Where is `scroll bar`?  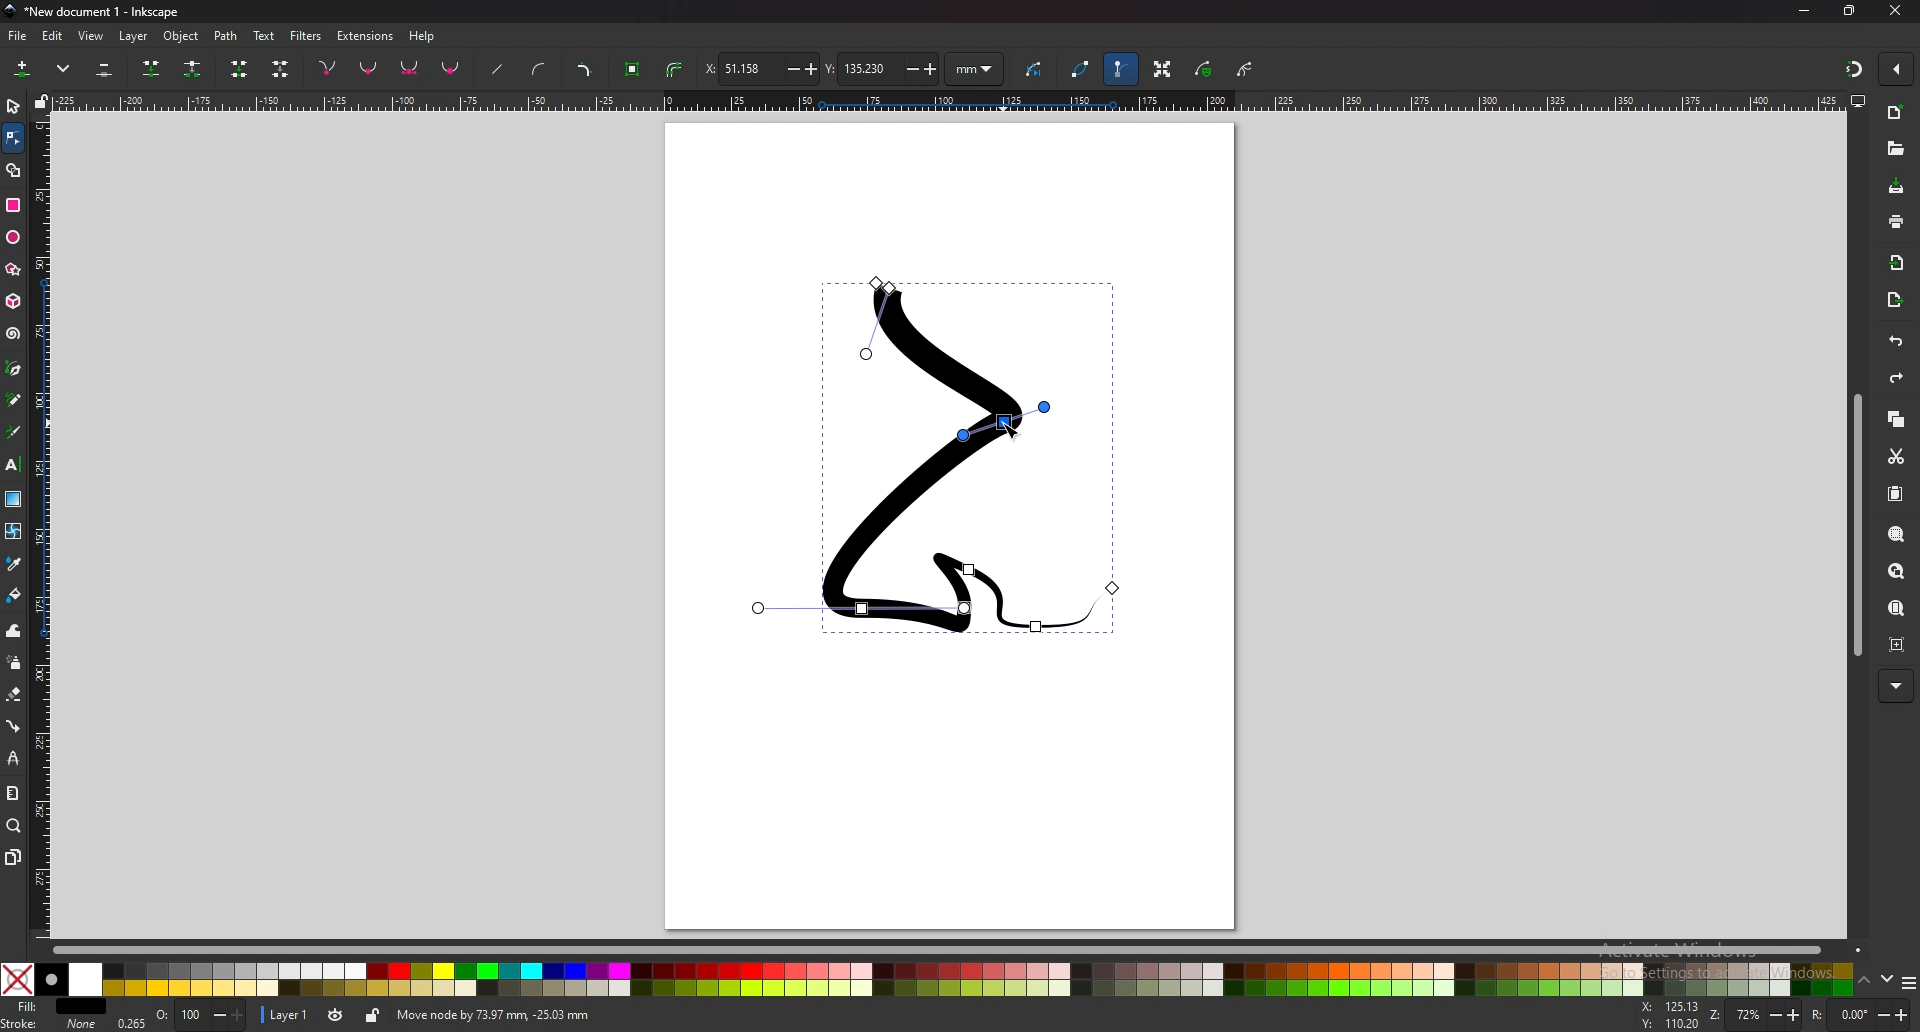
scroll bar is located at coordinates (938, 951).